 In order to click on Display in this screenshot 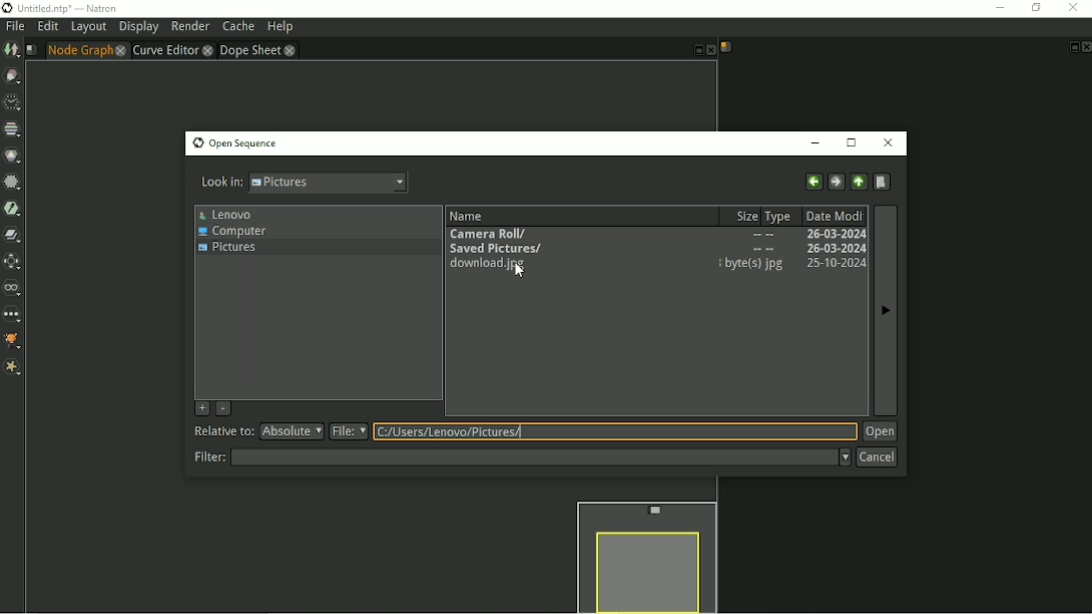, I will do `click(139, 28)`.